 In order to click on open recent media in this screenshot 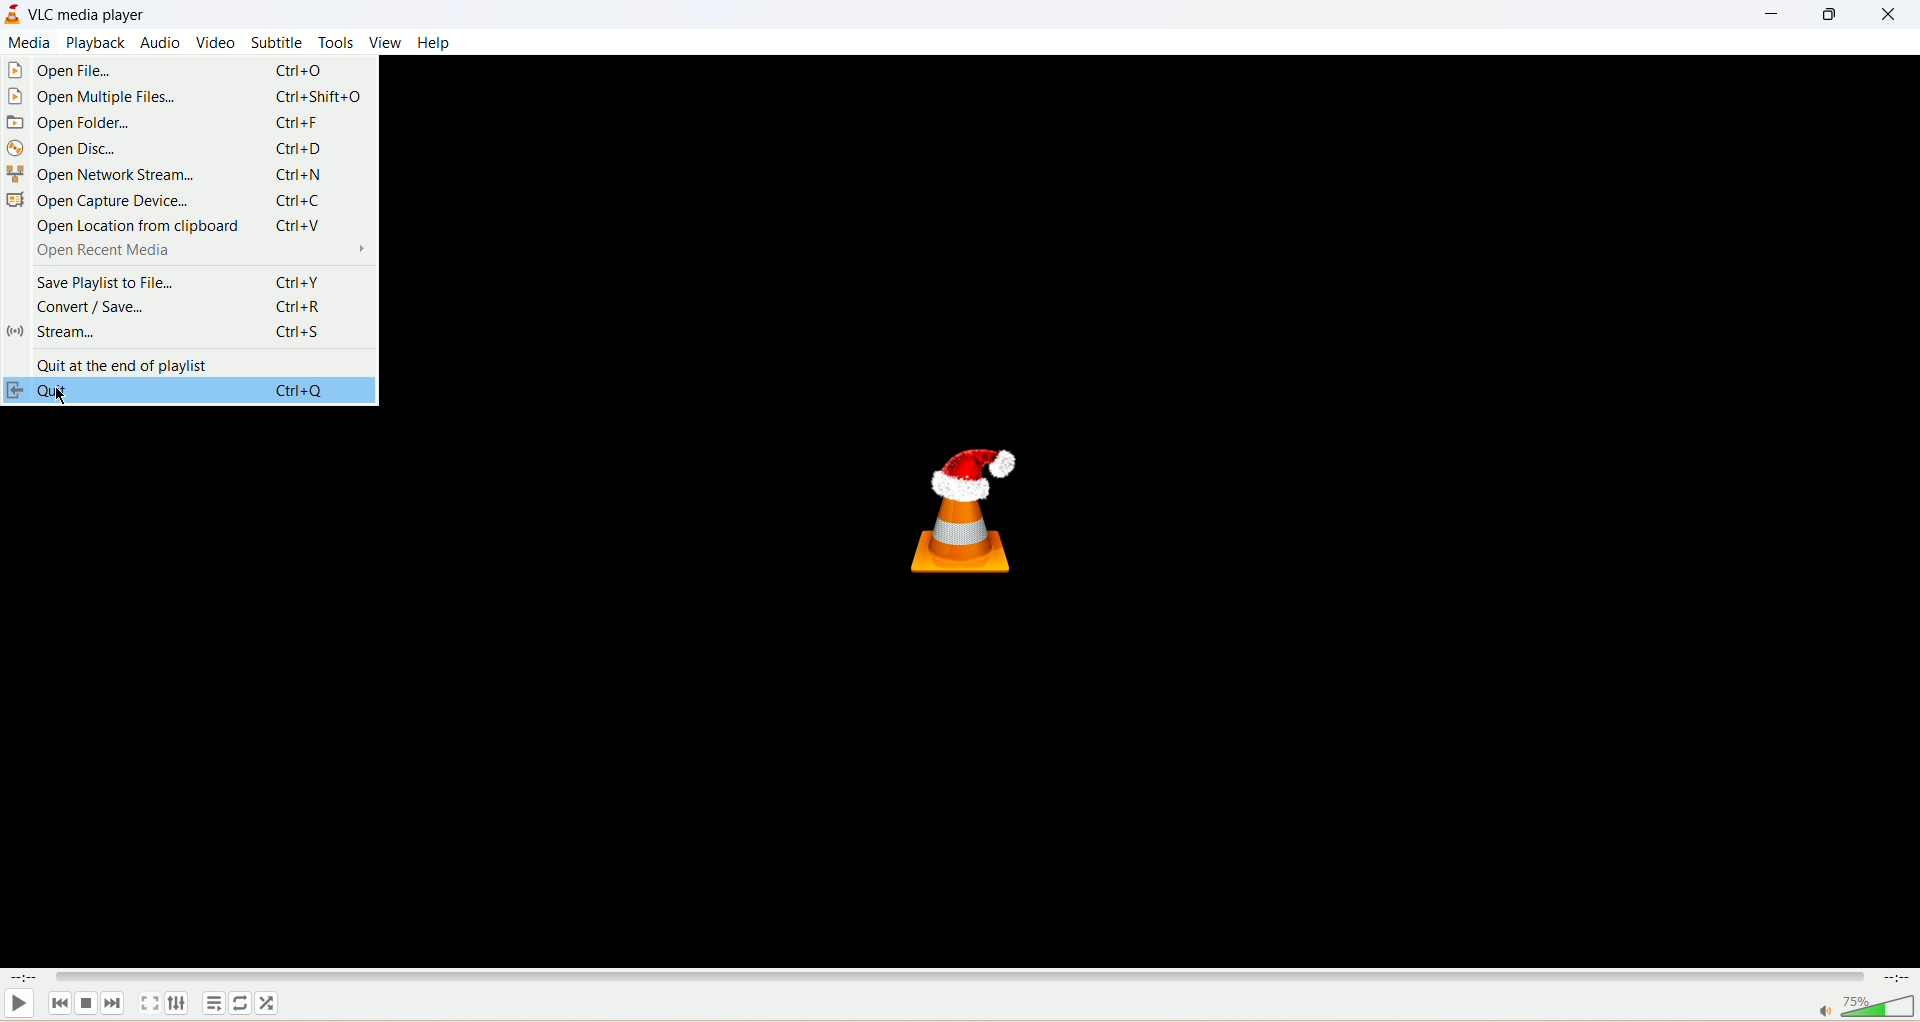, I will do `click(187, 251)`.